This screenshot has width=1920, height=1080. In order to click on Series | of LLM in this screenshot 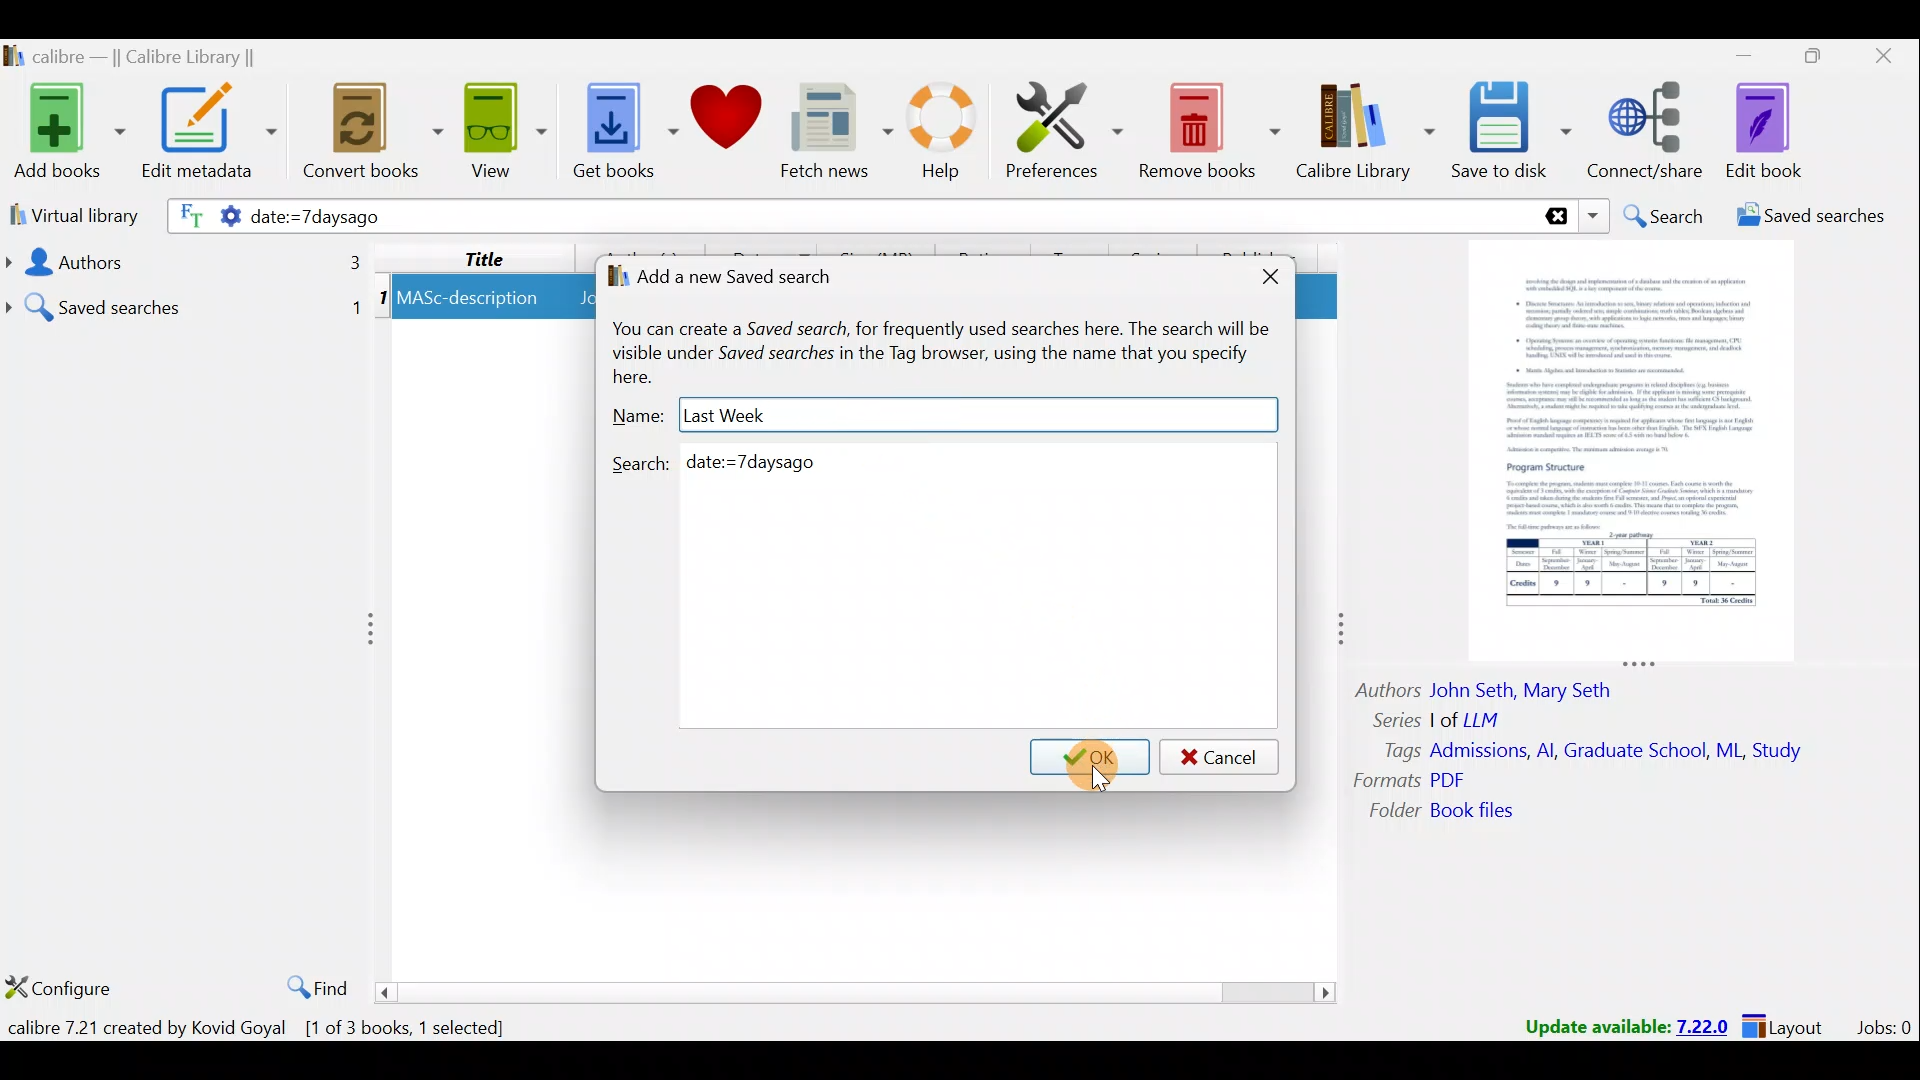, I will do `click(1446, 718)`.